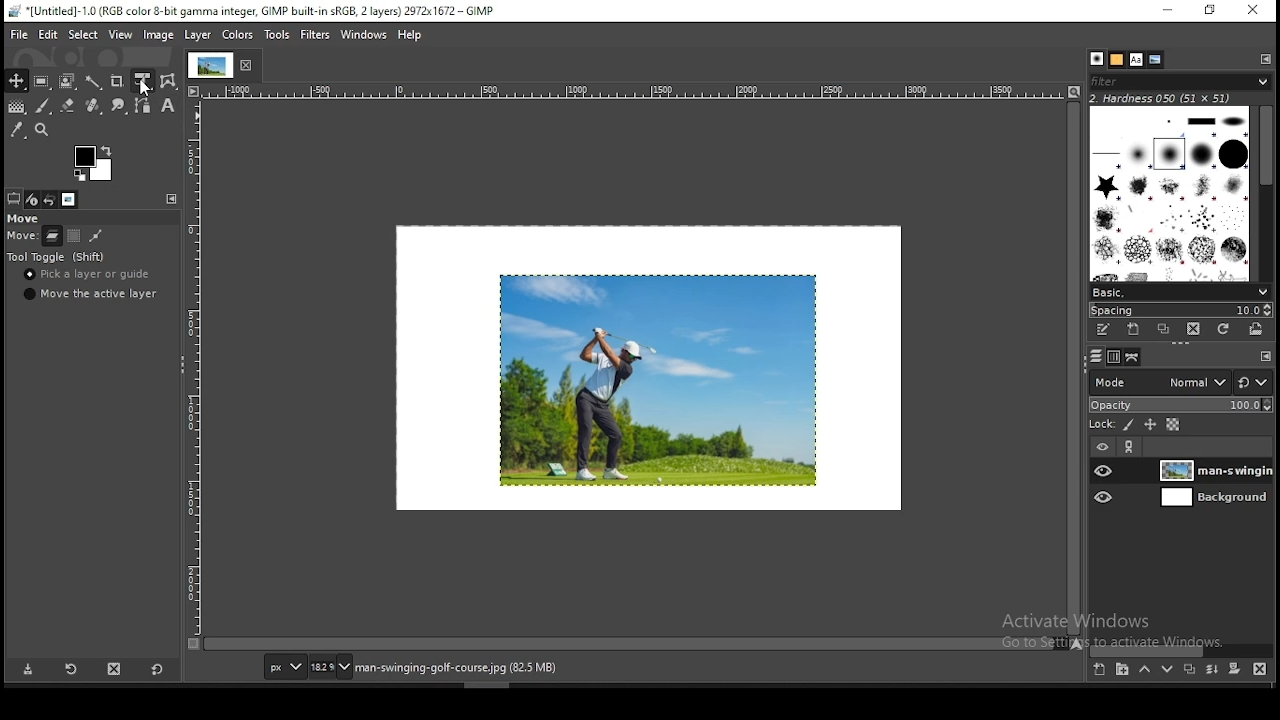  Describe the element at coordinates (277, 32) in the screenshot. I see `tools` at that location.